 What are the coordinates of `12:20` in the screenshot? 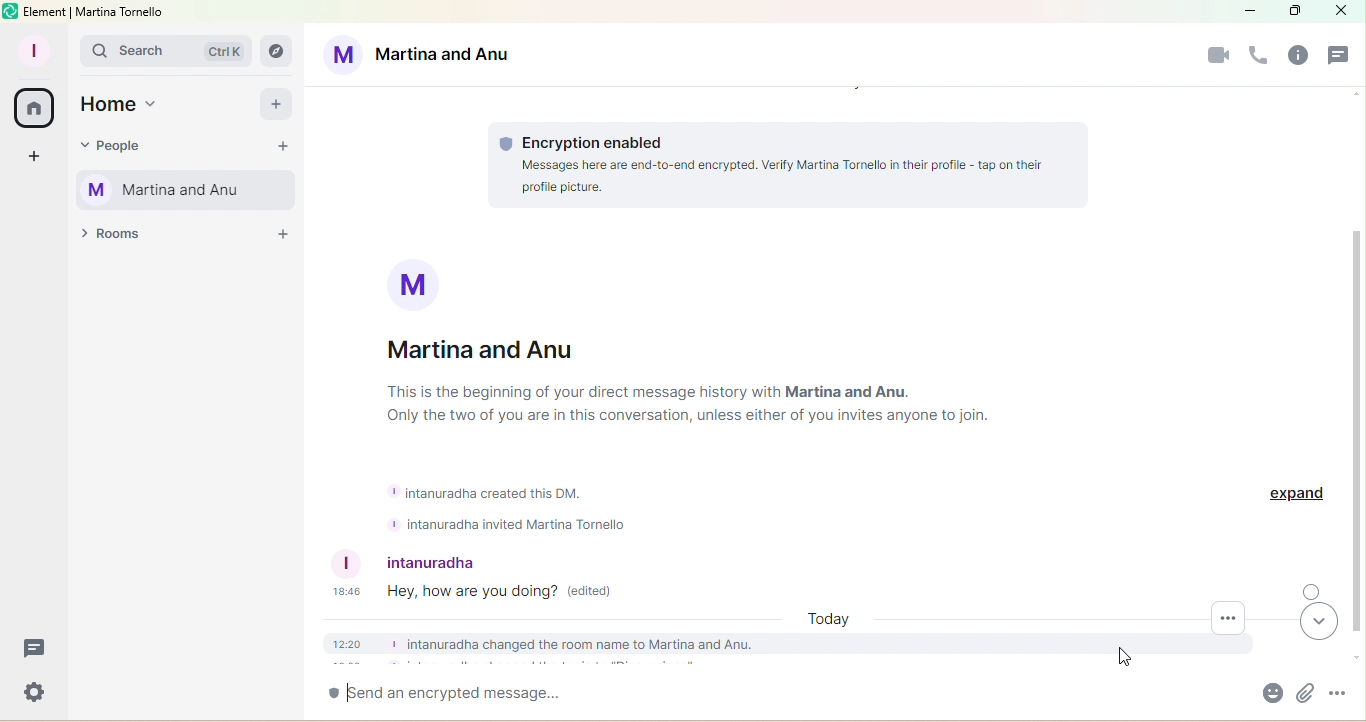 It's located at (345, 644).